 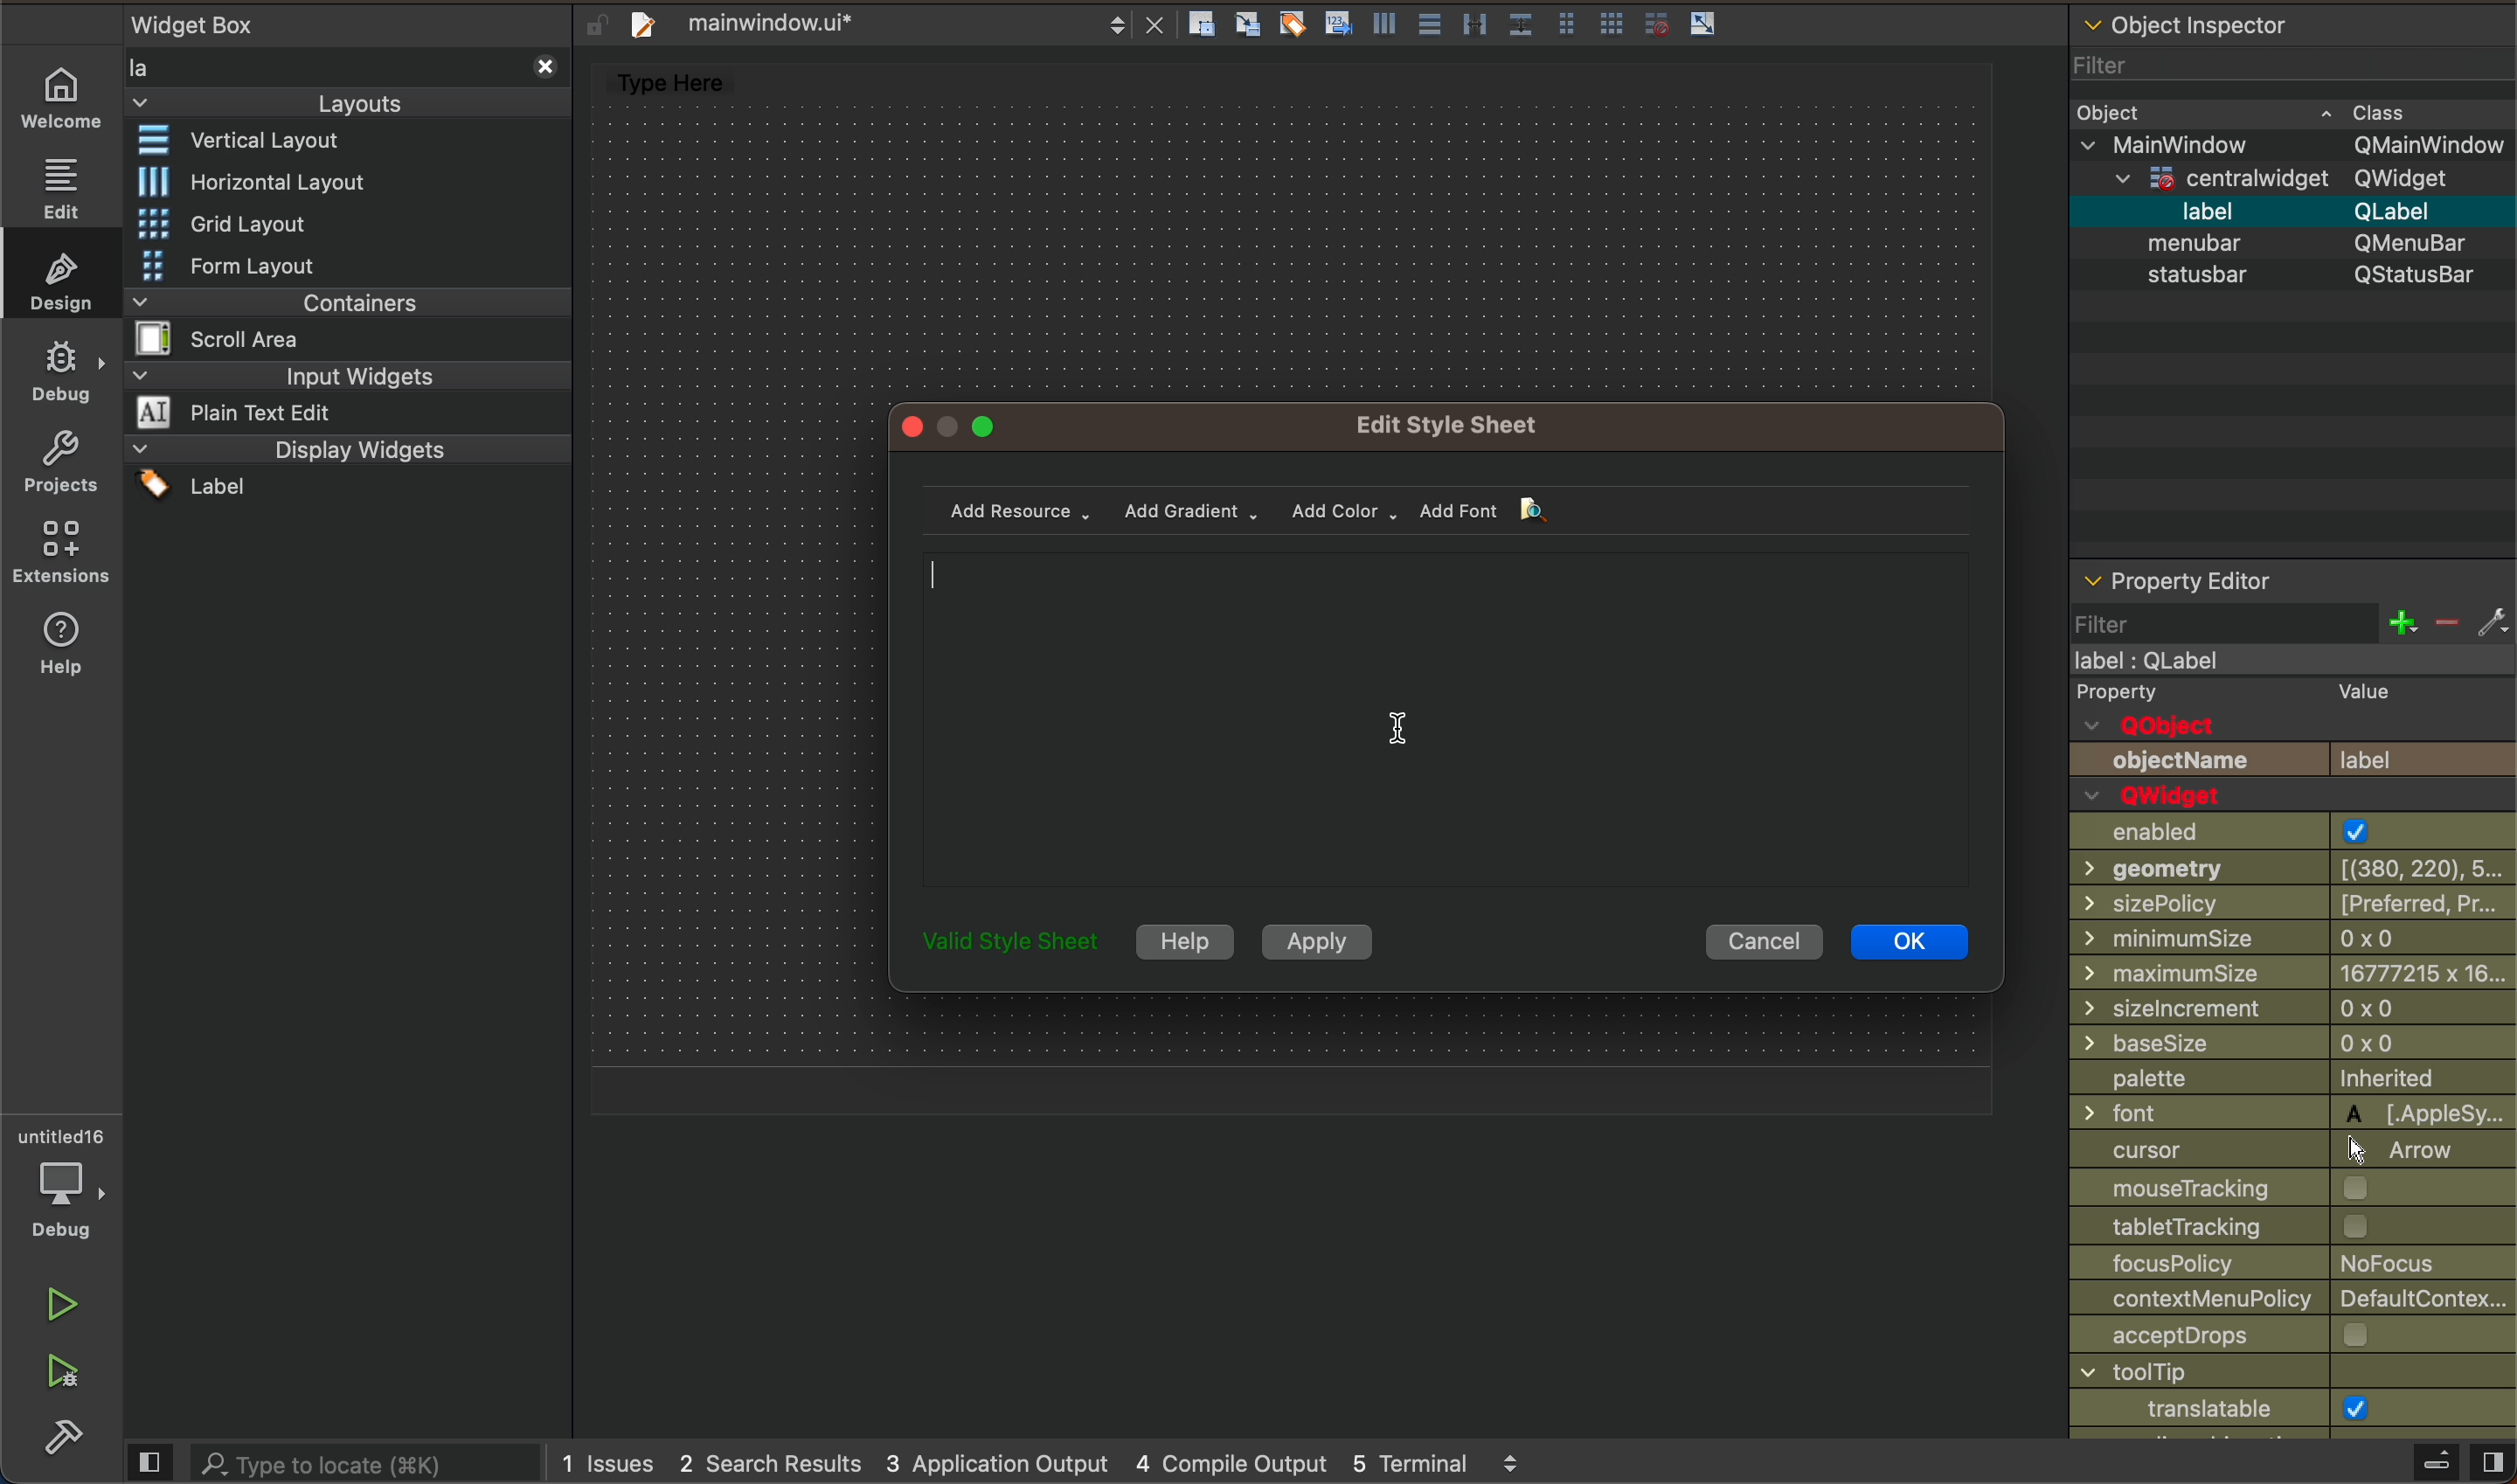 What do you see at coordinates (995, 1464) in the screenshot?
I see `application output` at bounding box center [995, 1464].